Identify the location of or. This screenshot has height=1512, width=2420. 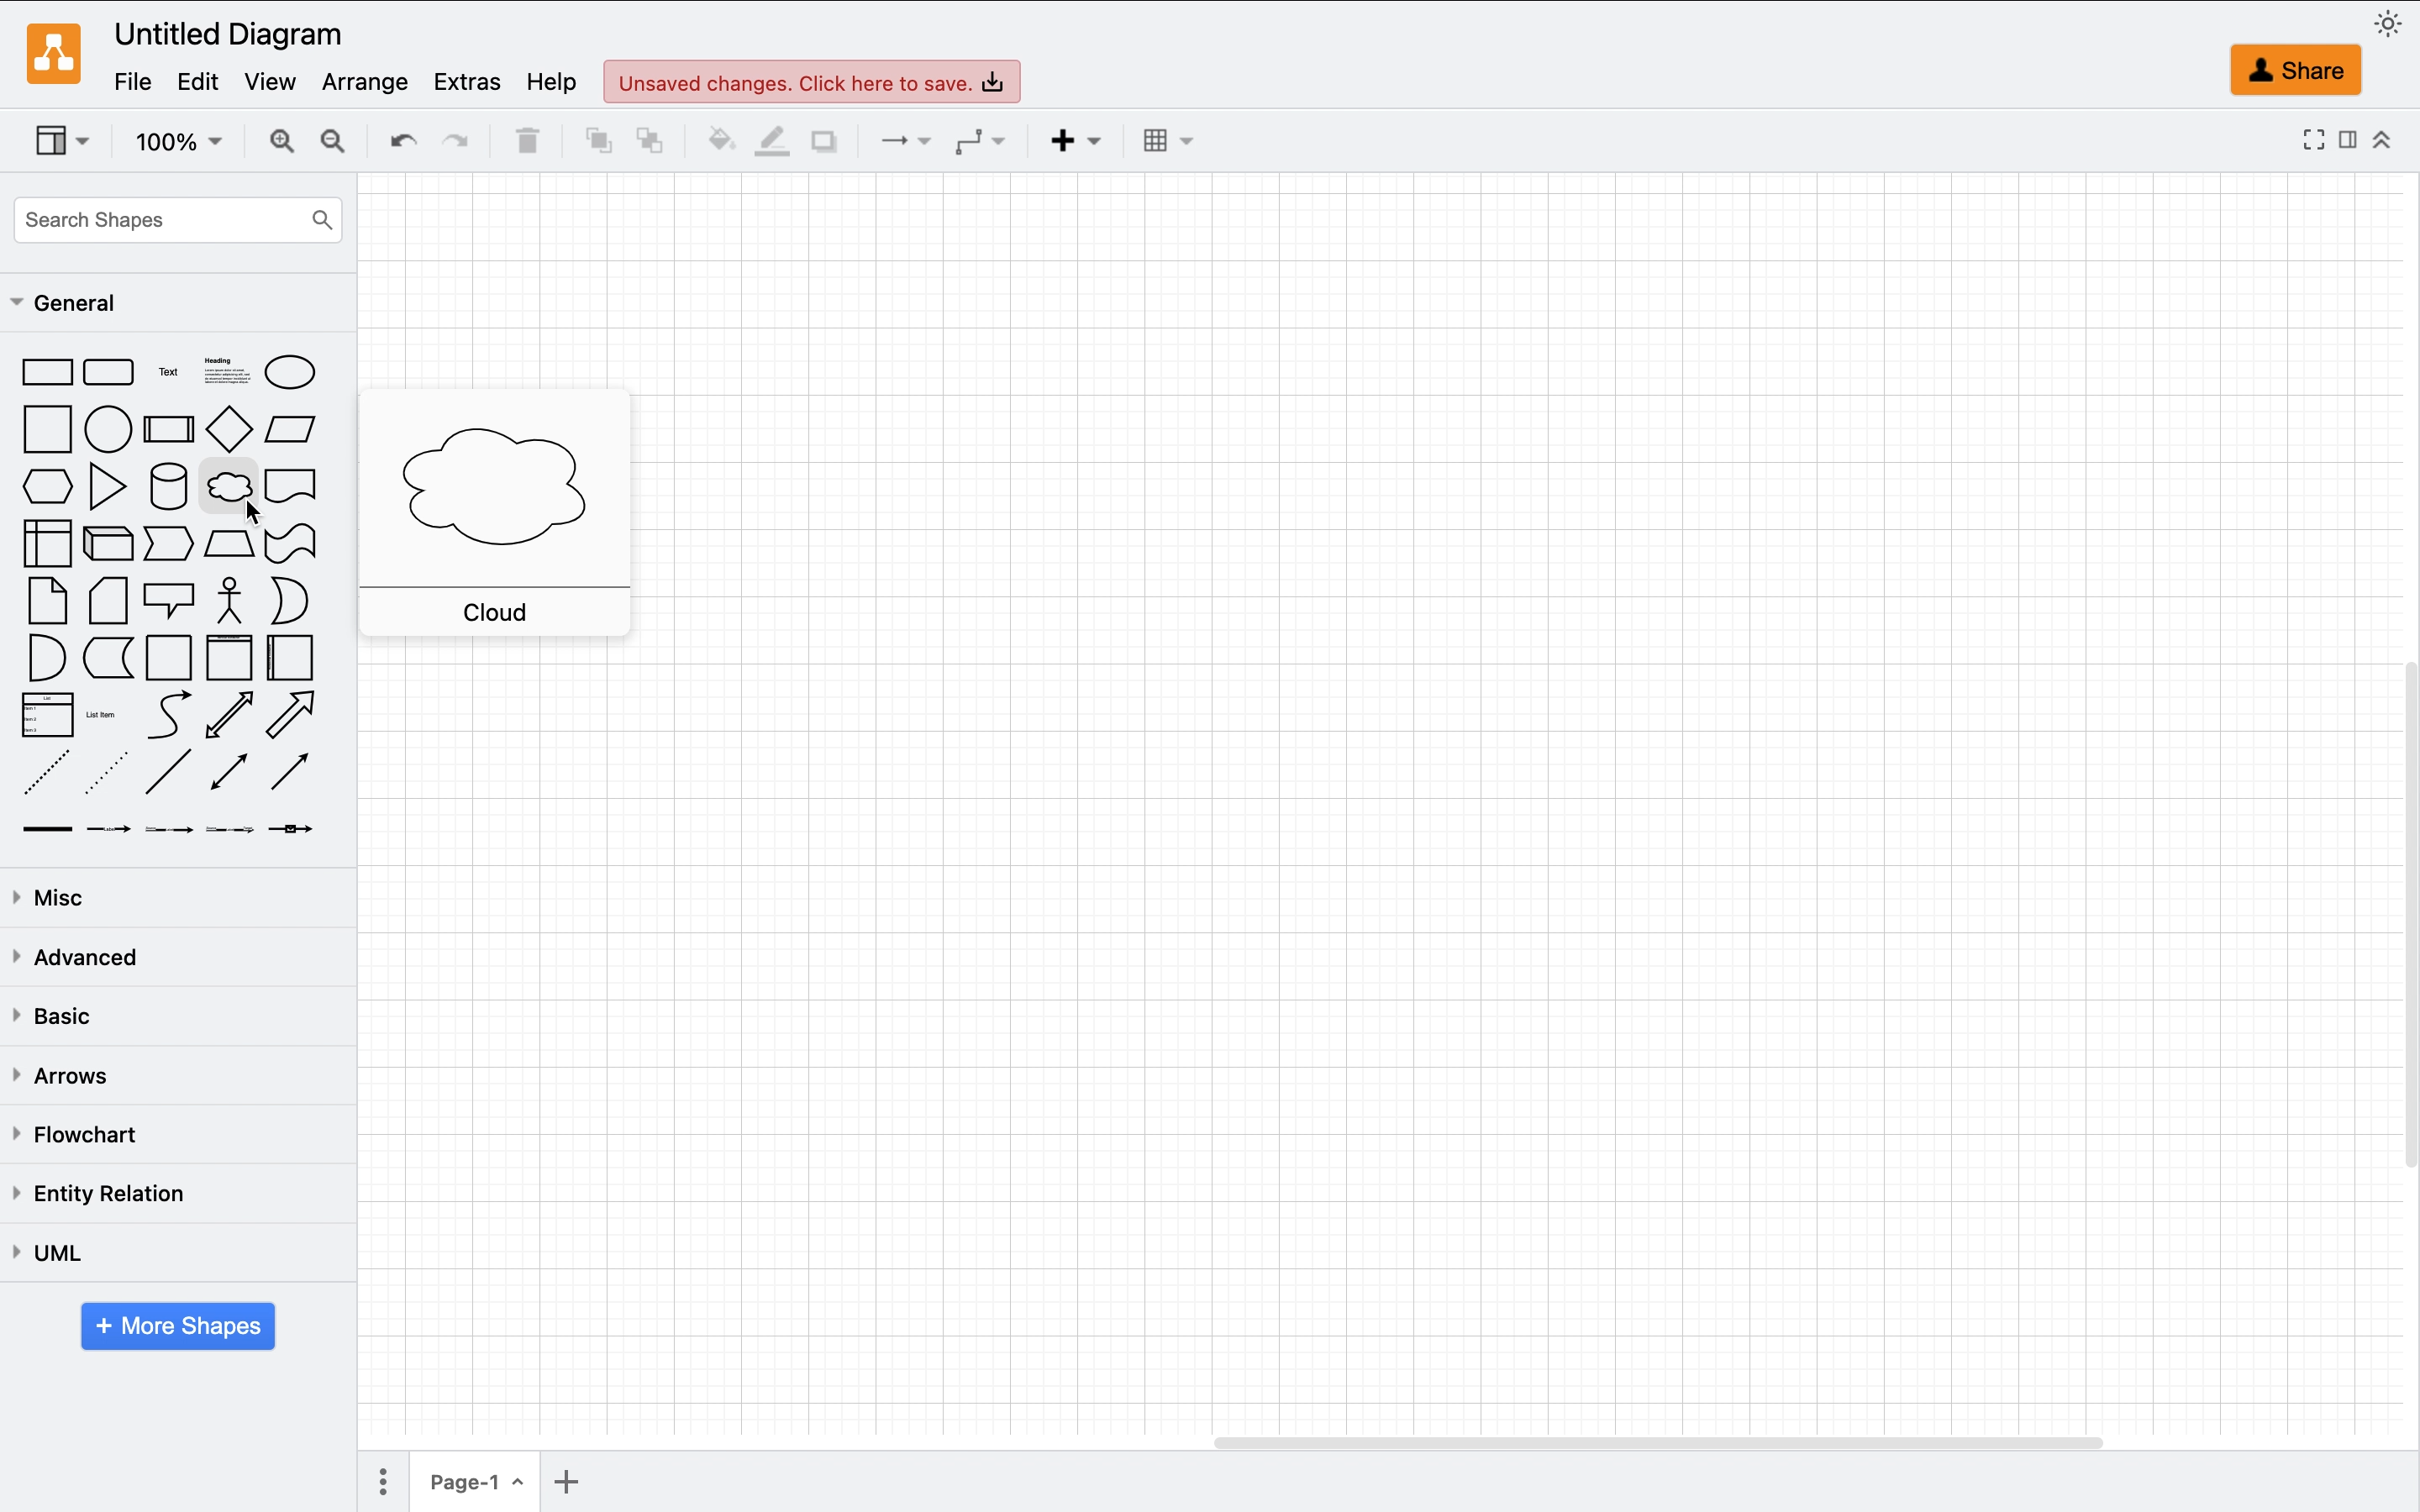
(304, 597).